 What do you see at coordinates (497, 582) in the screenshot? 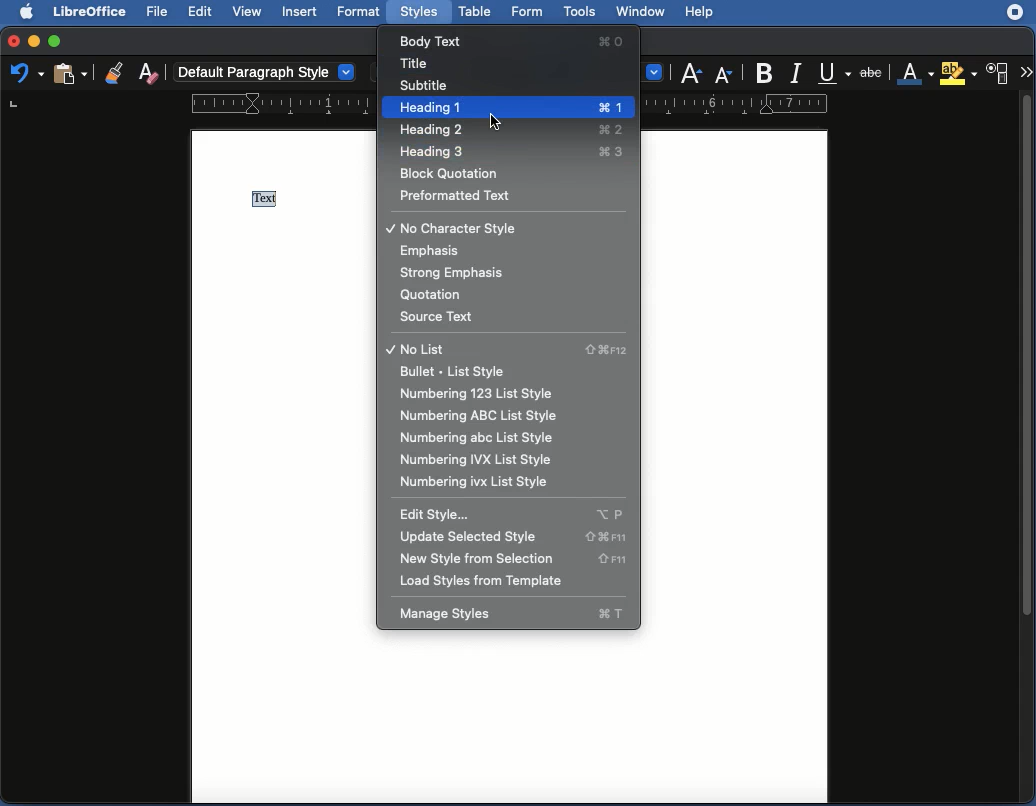
I see `Load styles from template` at bounding box center [497, 582].